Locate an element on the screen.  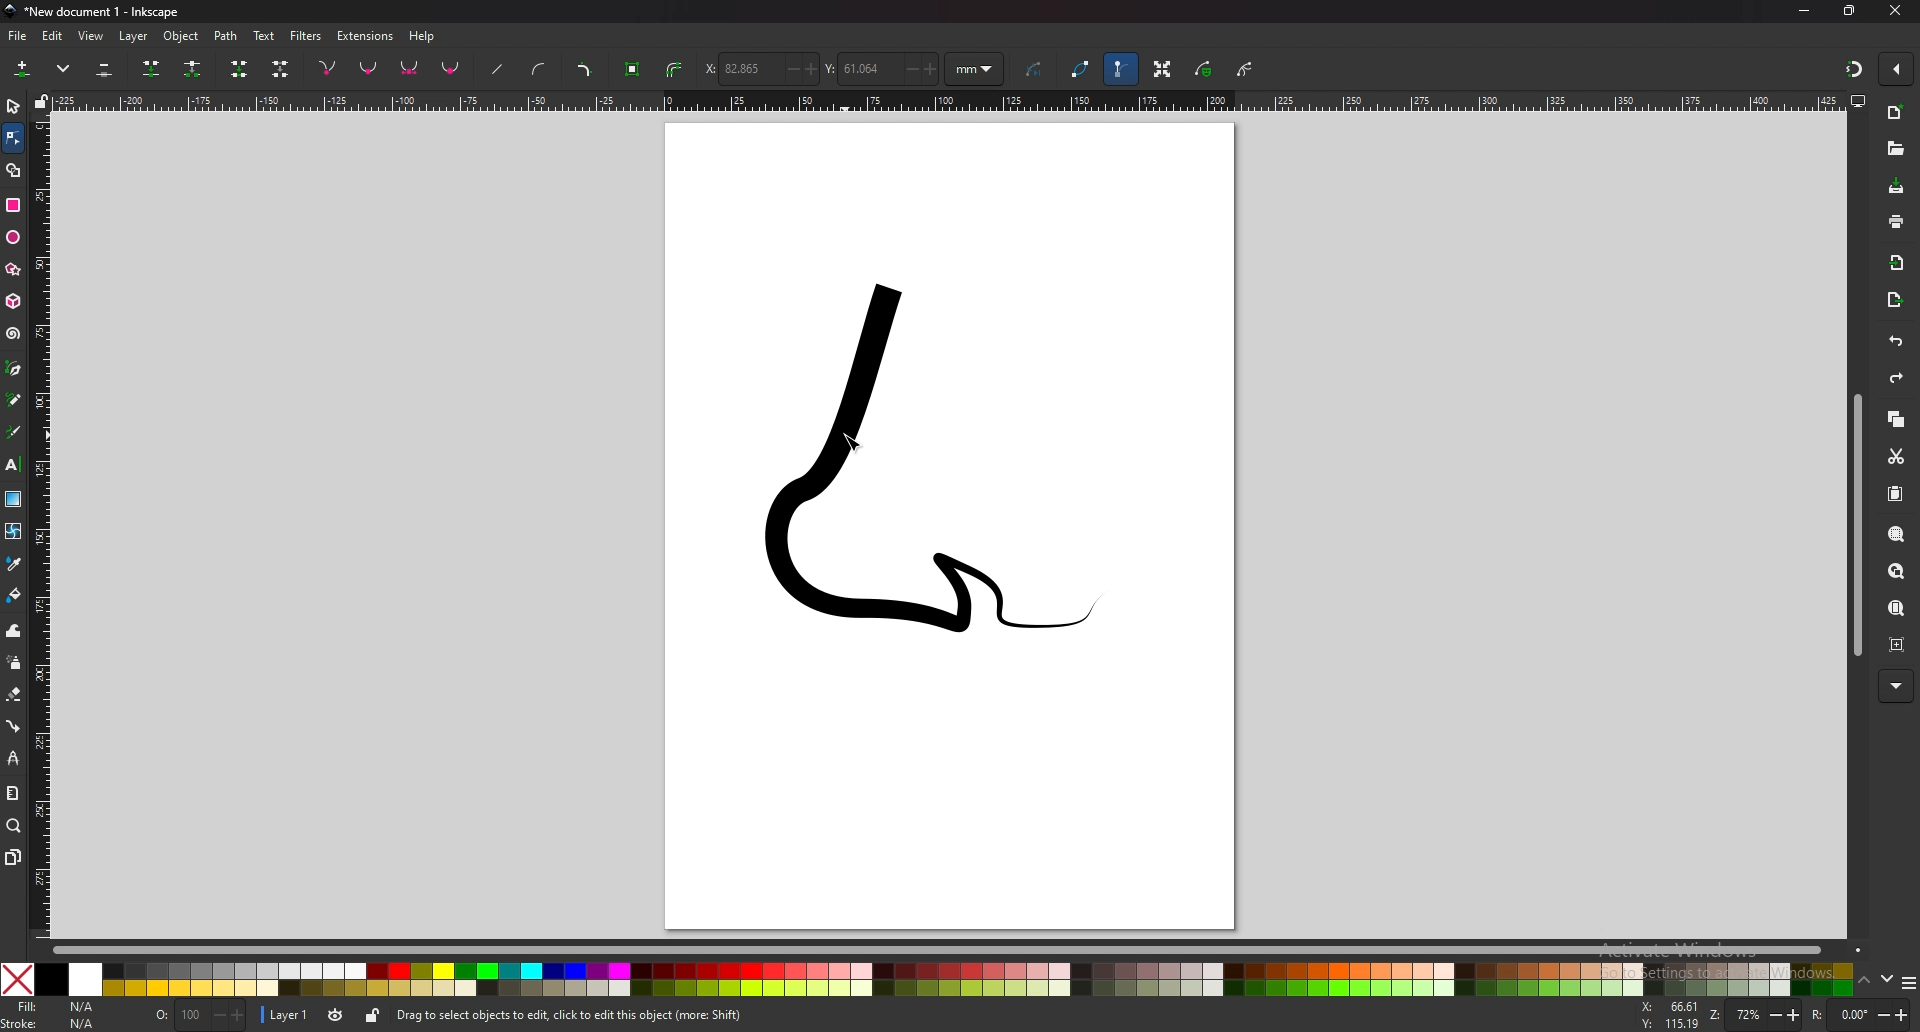
import is located at coordinates (1897, 262).